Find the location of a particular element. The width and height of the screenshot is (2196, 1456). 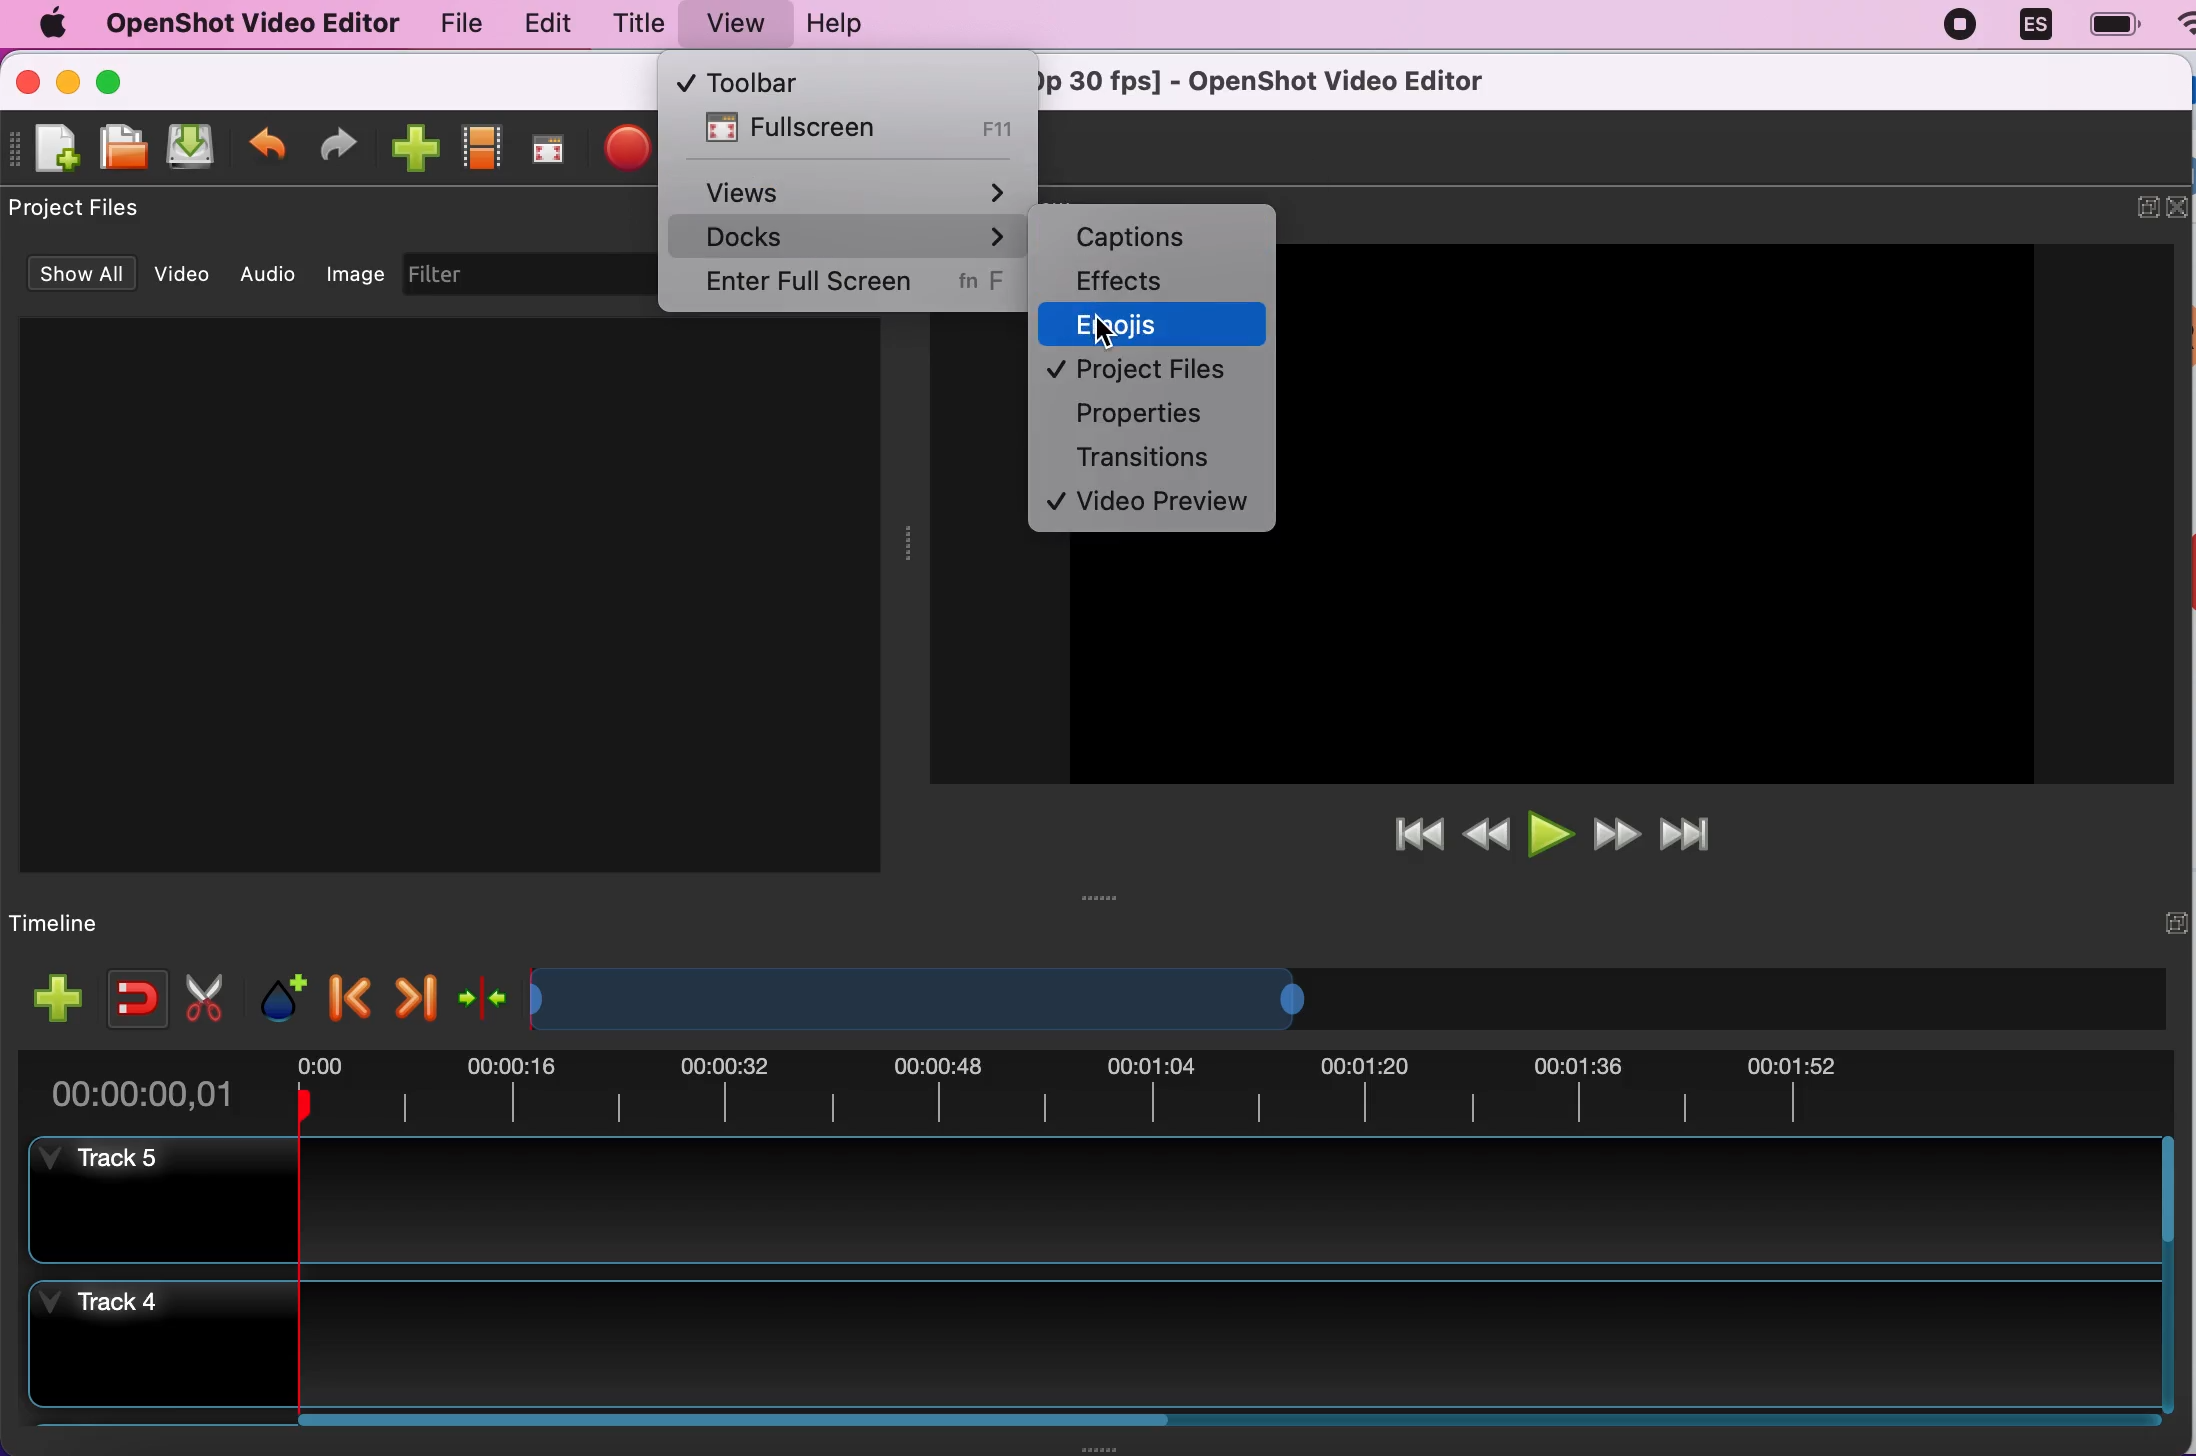

properties is located at coordinates (1147, 415).